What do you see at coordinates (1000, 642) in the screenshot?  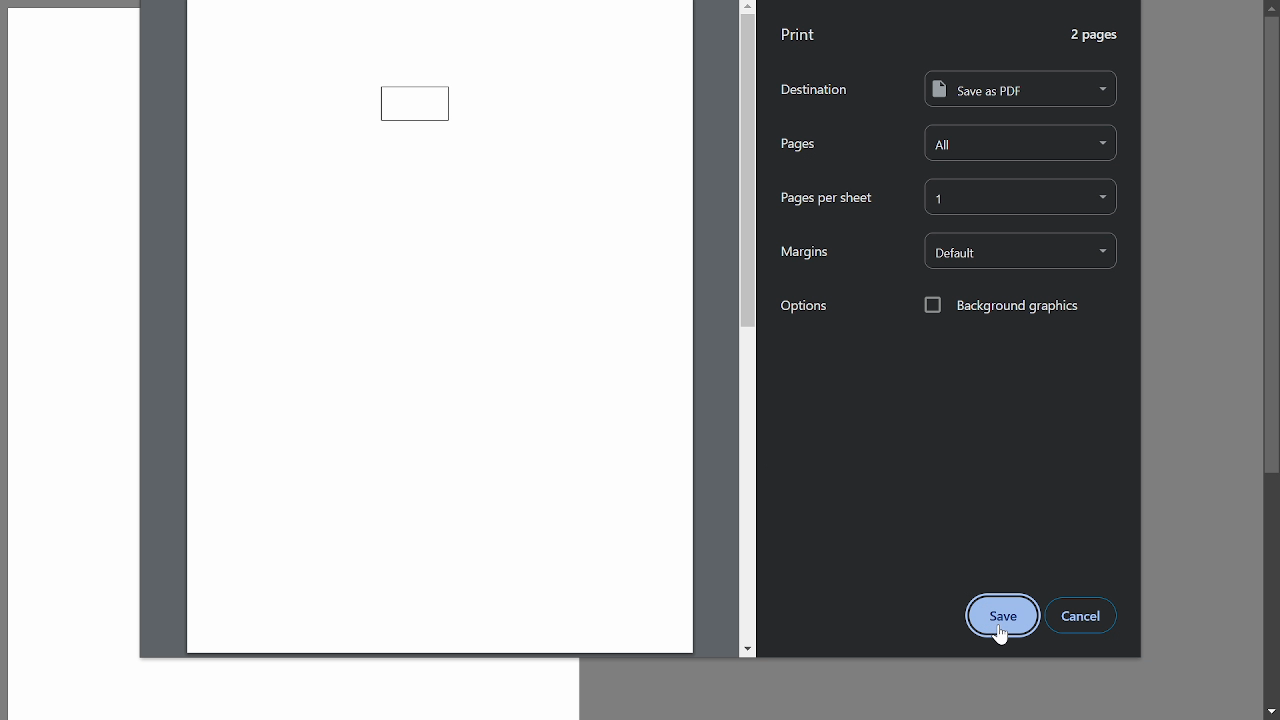 I see `cursor` at bounding box center [1000, 642].